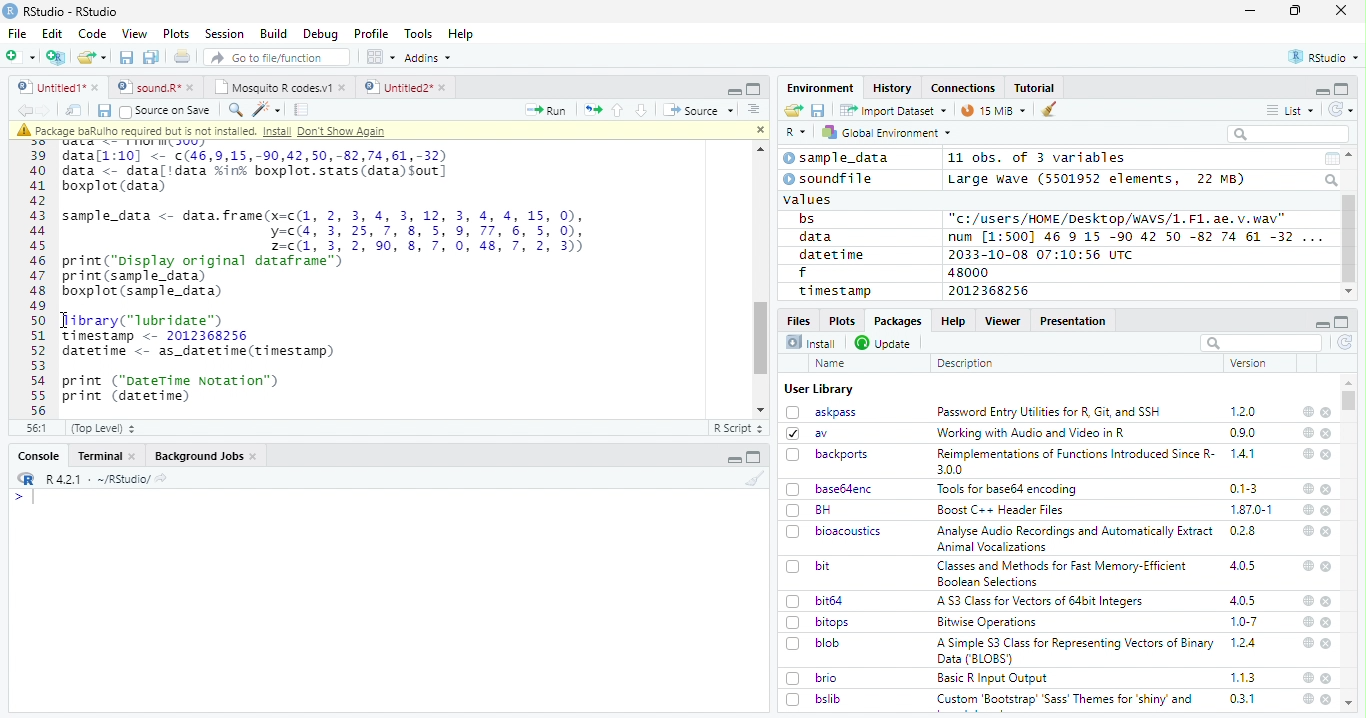 The image size is (1366, 718). What do you see at coordinates (321, 34) in the screenshot?
I see `Debug` at bounding box center [321, 34].